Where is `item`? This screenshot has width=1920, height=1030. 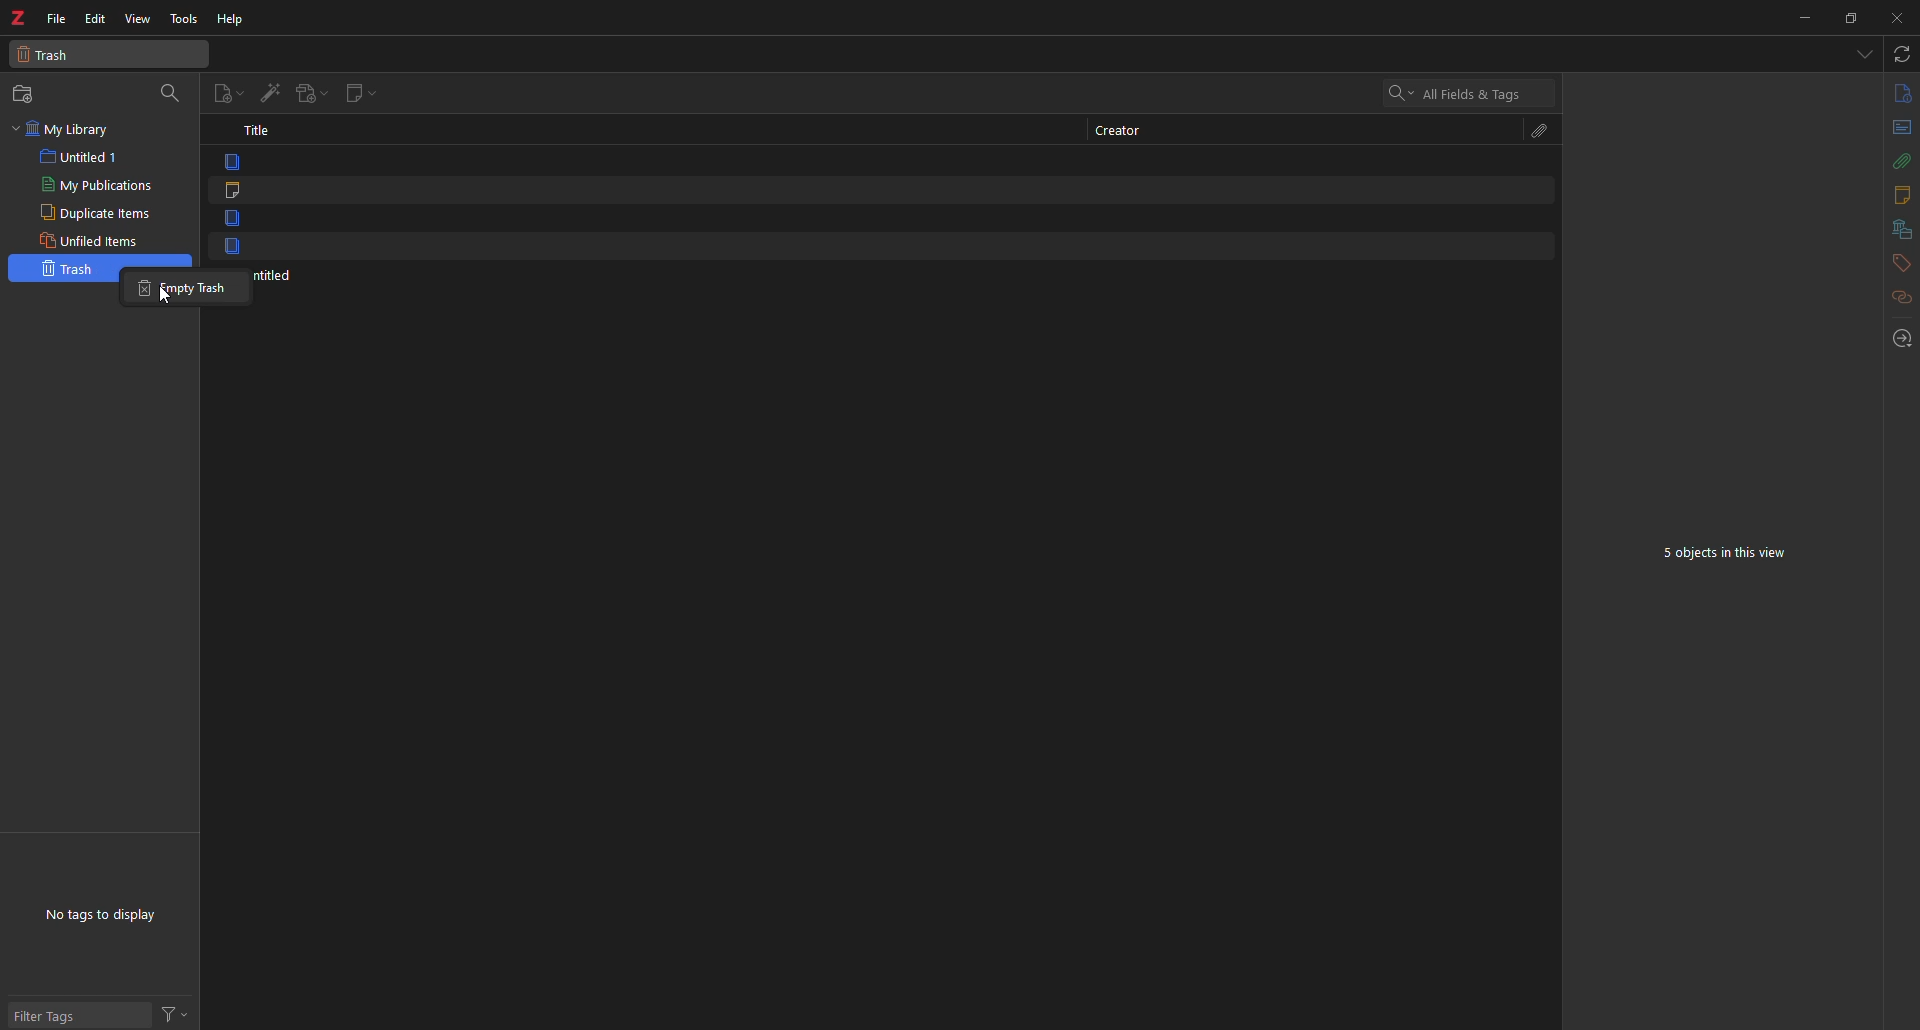 item is located at coordinates (232, 218).